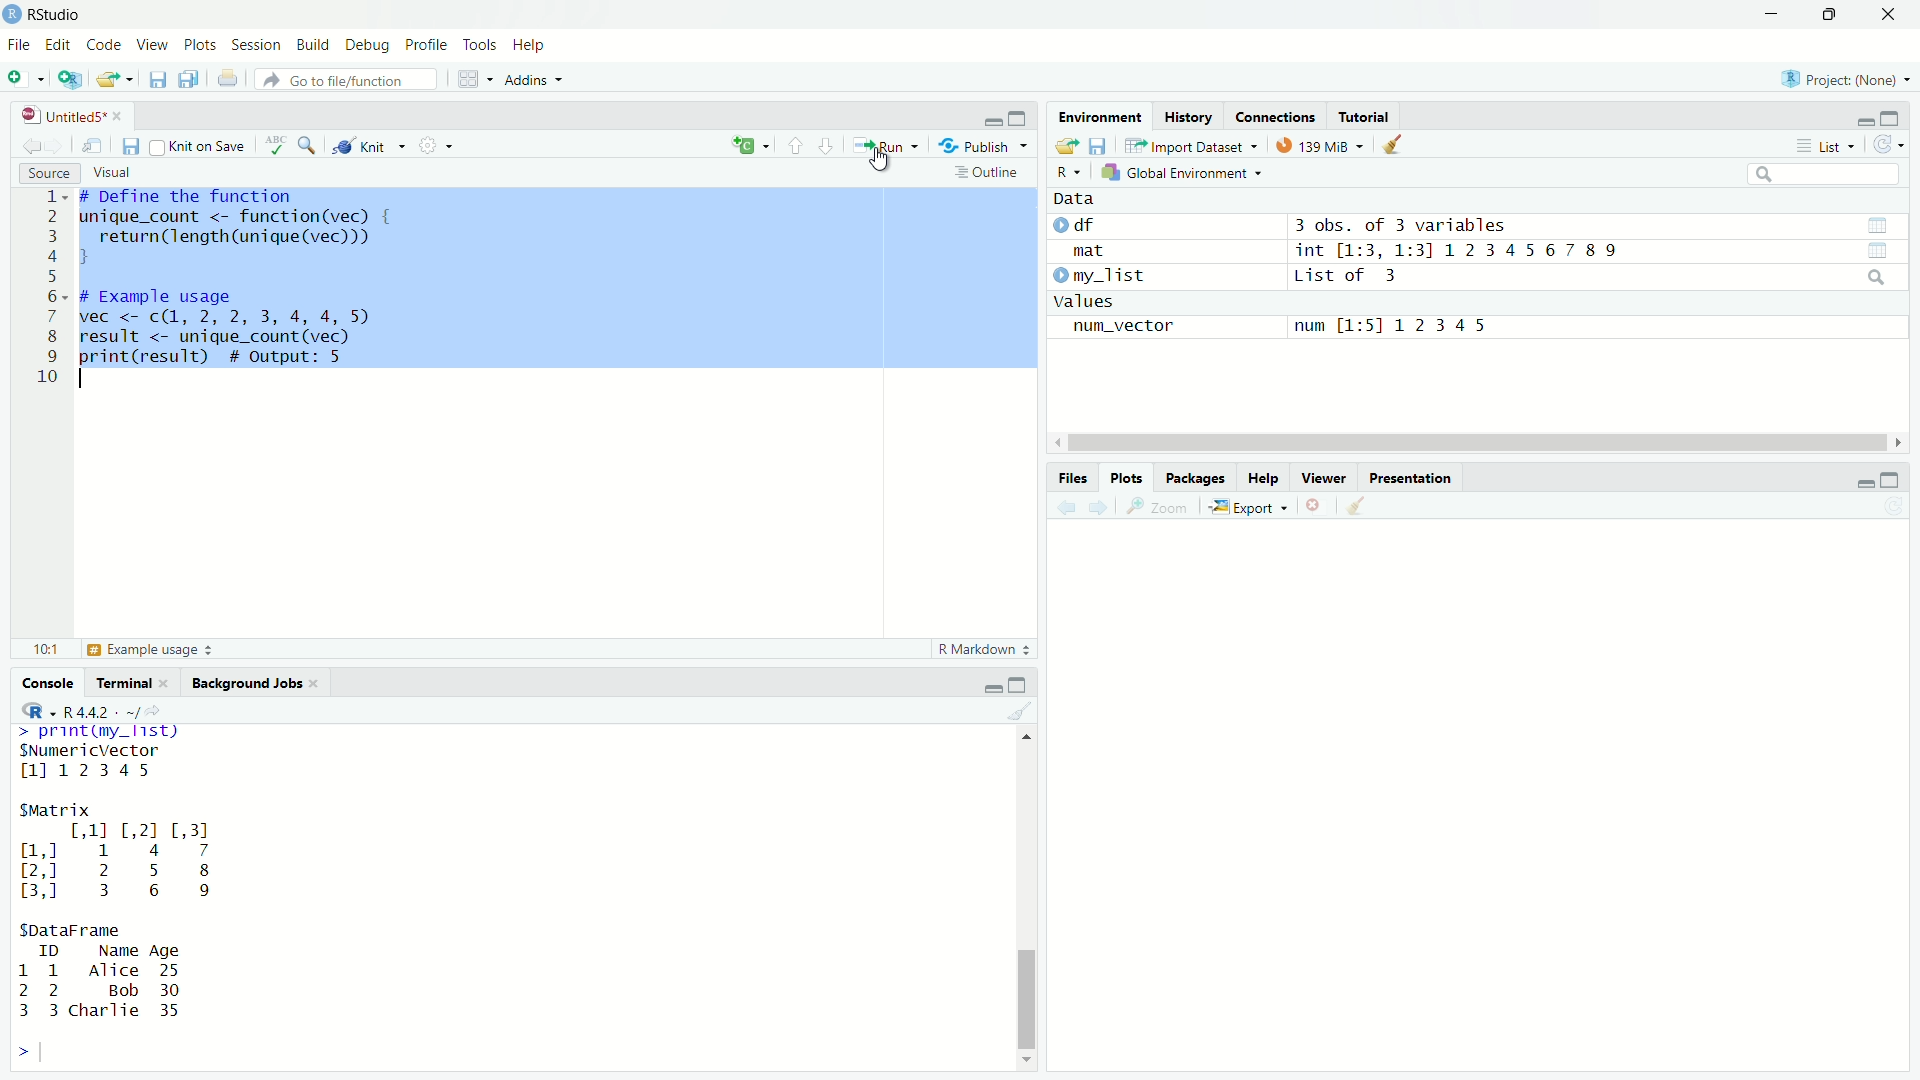 The width and height of the screenshot is (1920, 1080). What do you see at coordinates (1826, 173) in the screenshot?
I see `search bar` at bounding box center [1826, 173].